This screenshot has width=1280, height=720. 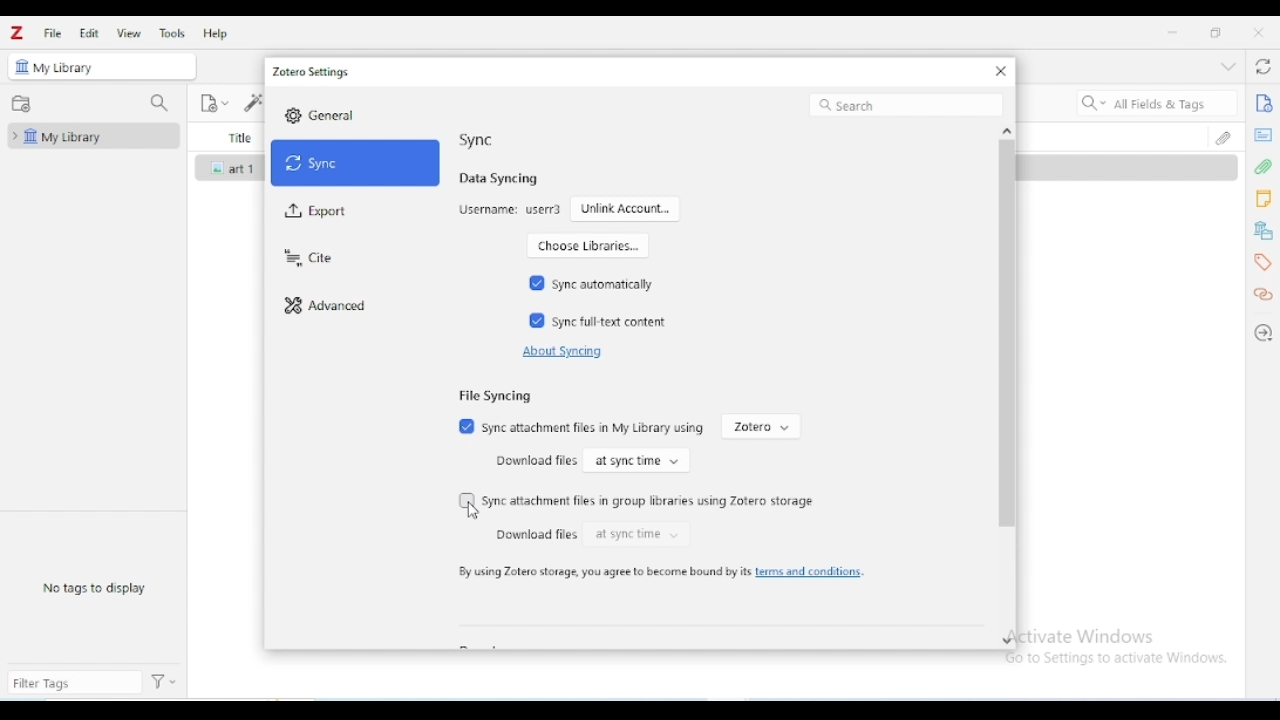 What do you see at coordinates (1262, 263) in the screenshot?
I see `tags` at bounding box center [1262, 263].